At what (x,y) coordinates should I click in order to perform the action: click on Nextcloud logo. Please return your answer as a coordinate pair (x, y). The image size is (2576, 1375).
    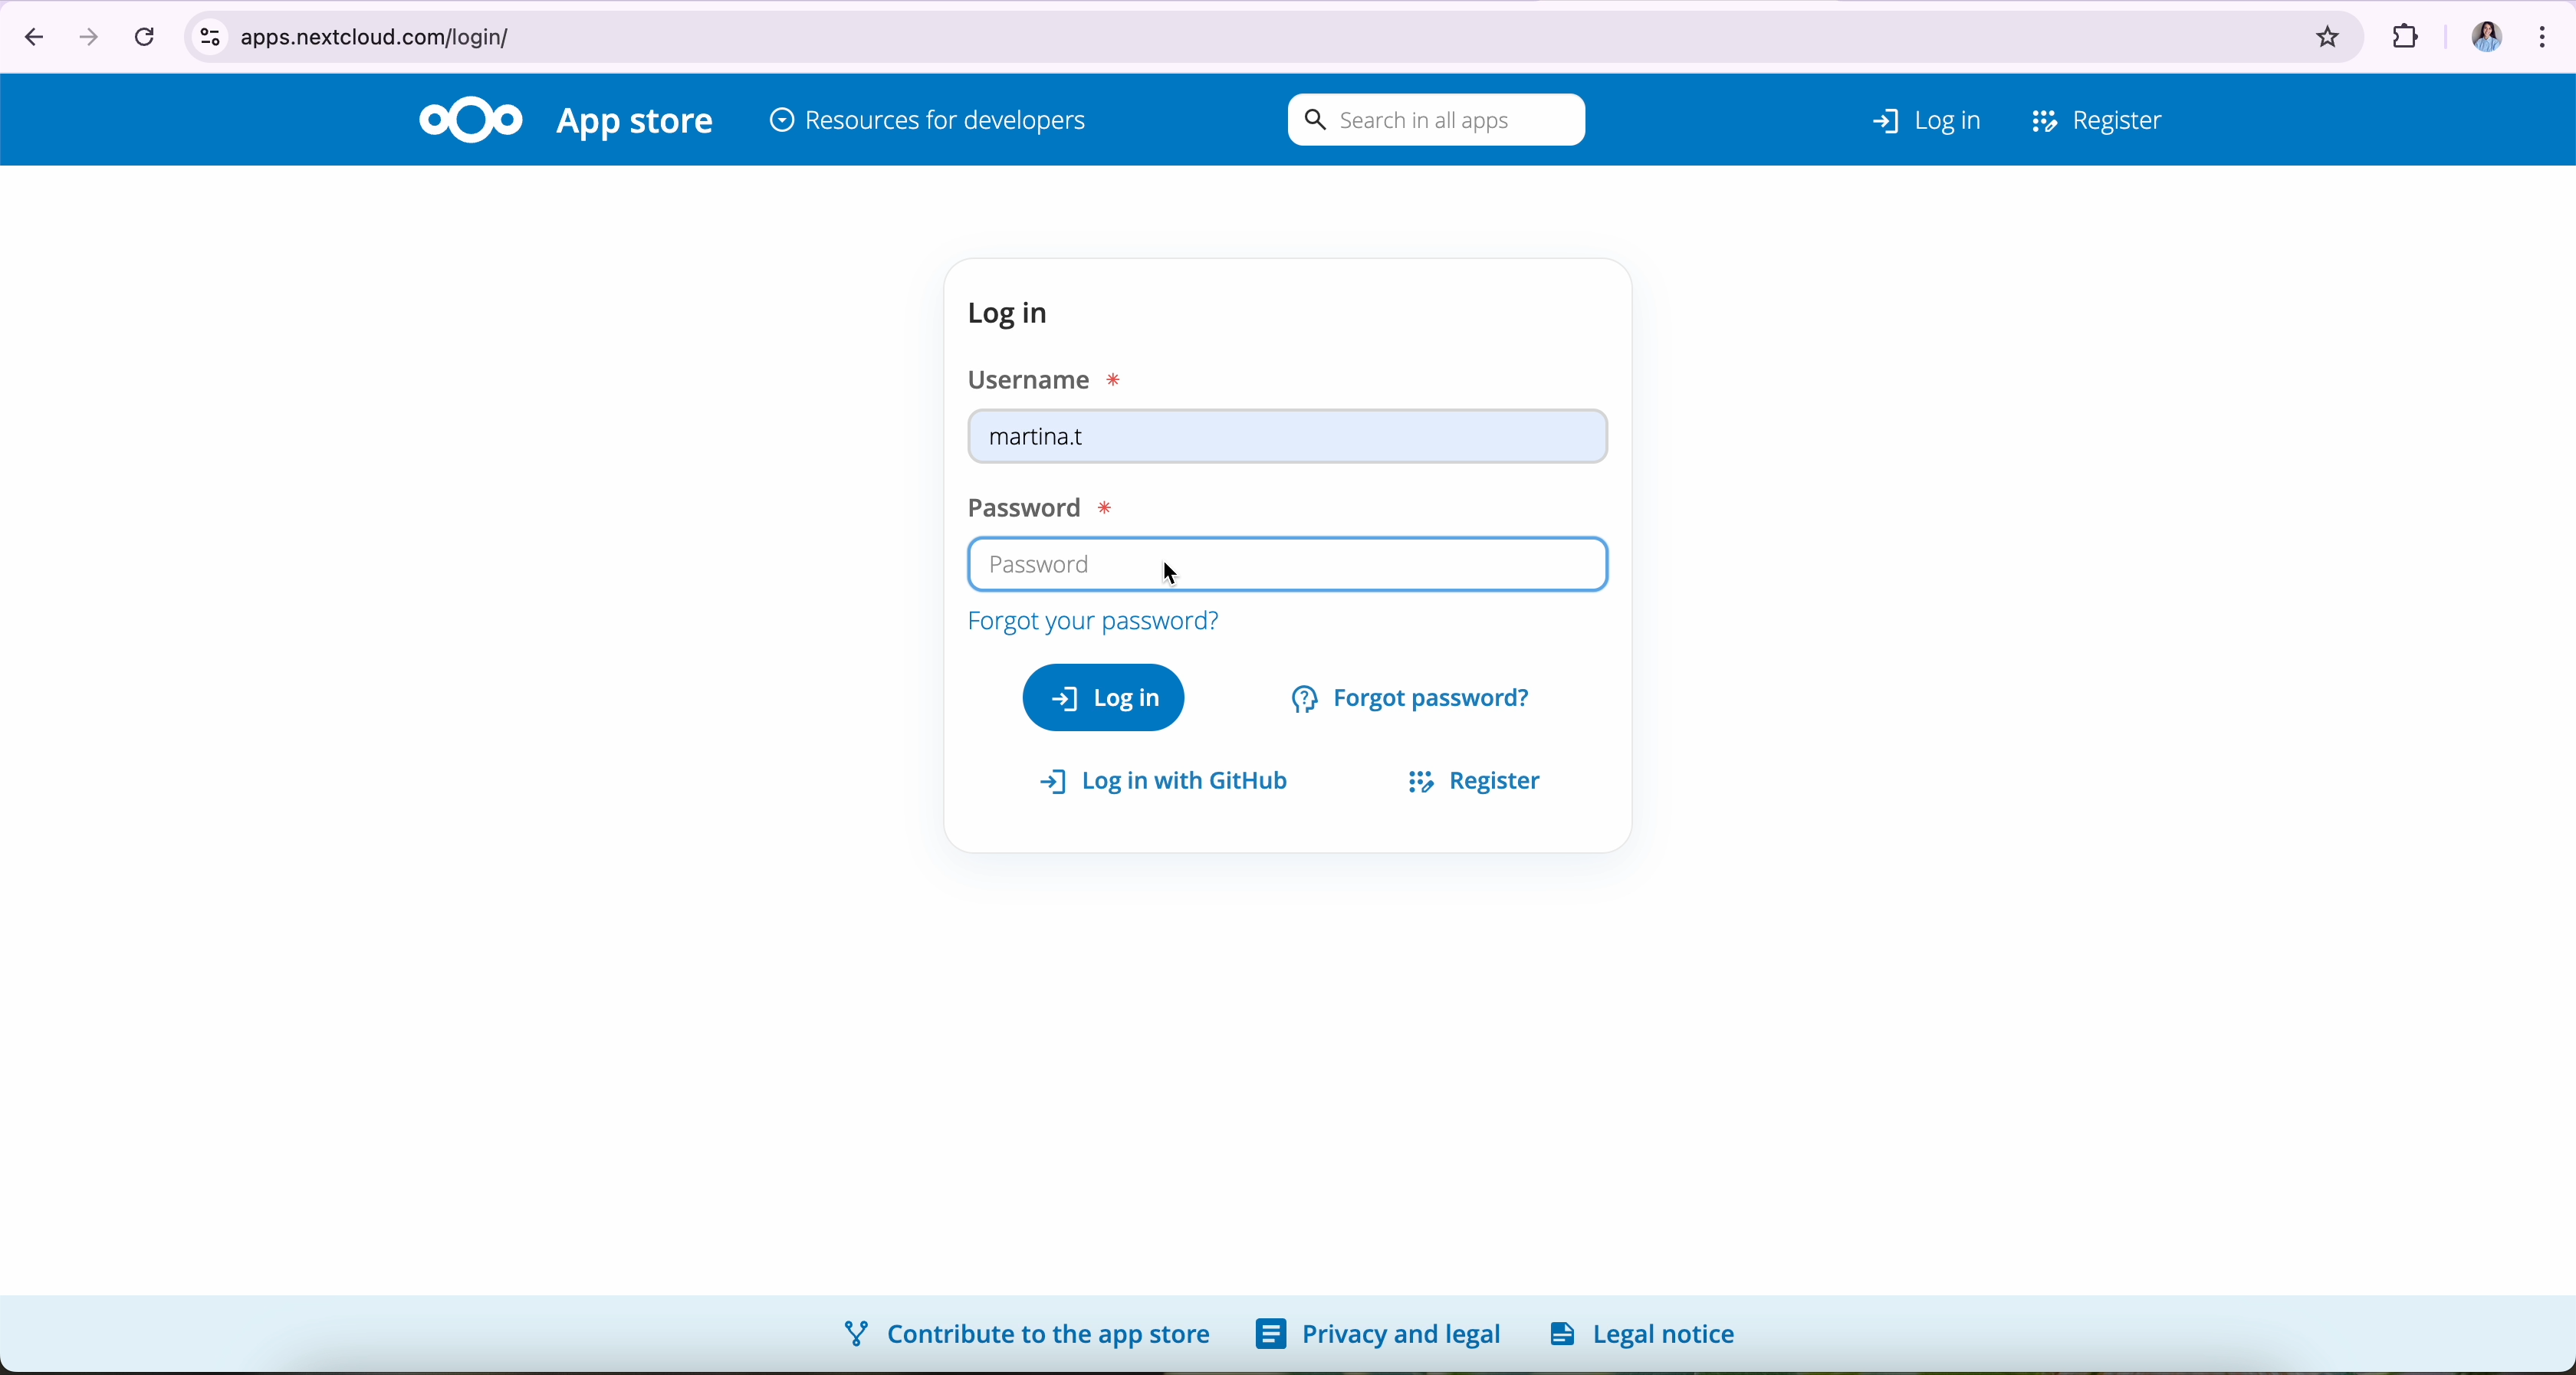
    Looking at the image, I should click on (470, 118).